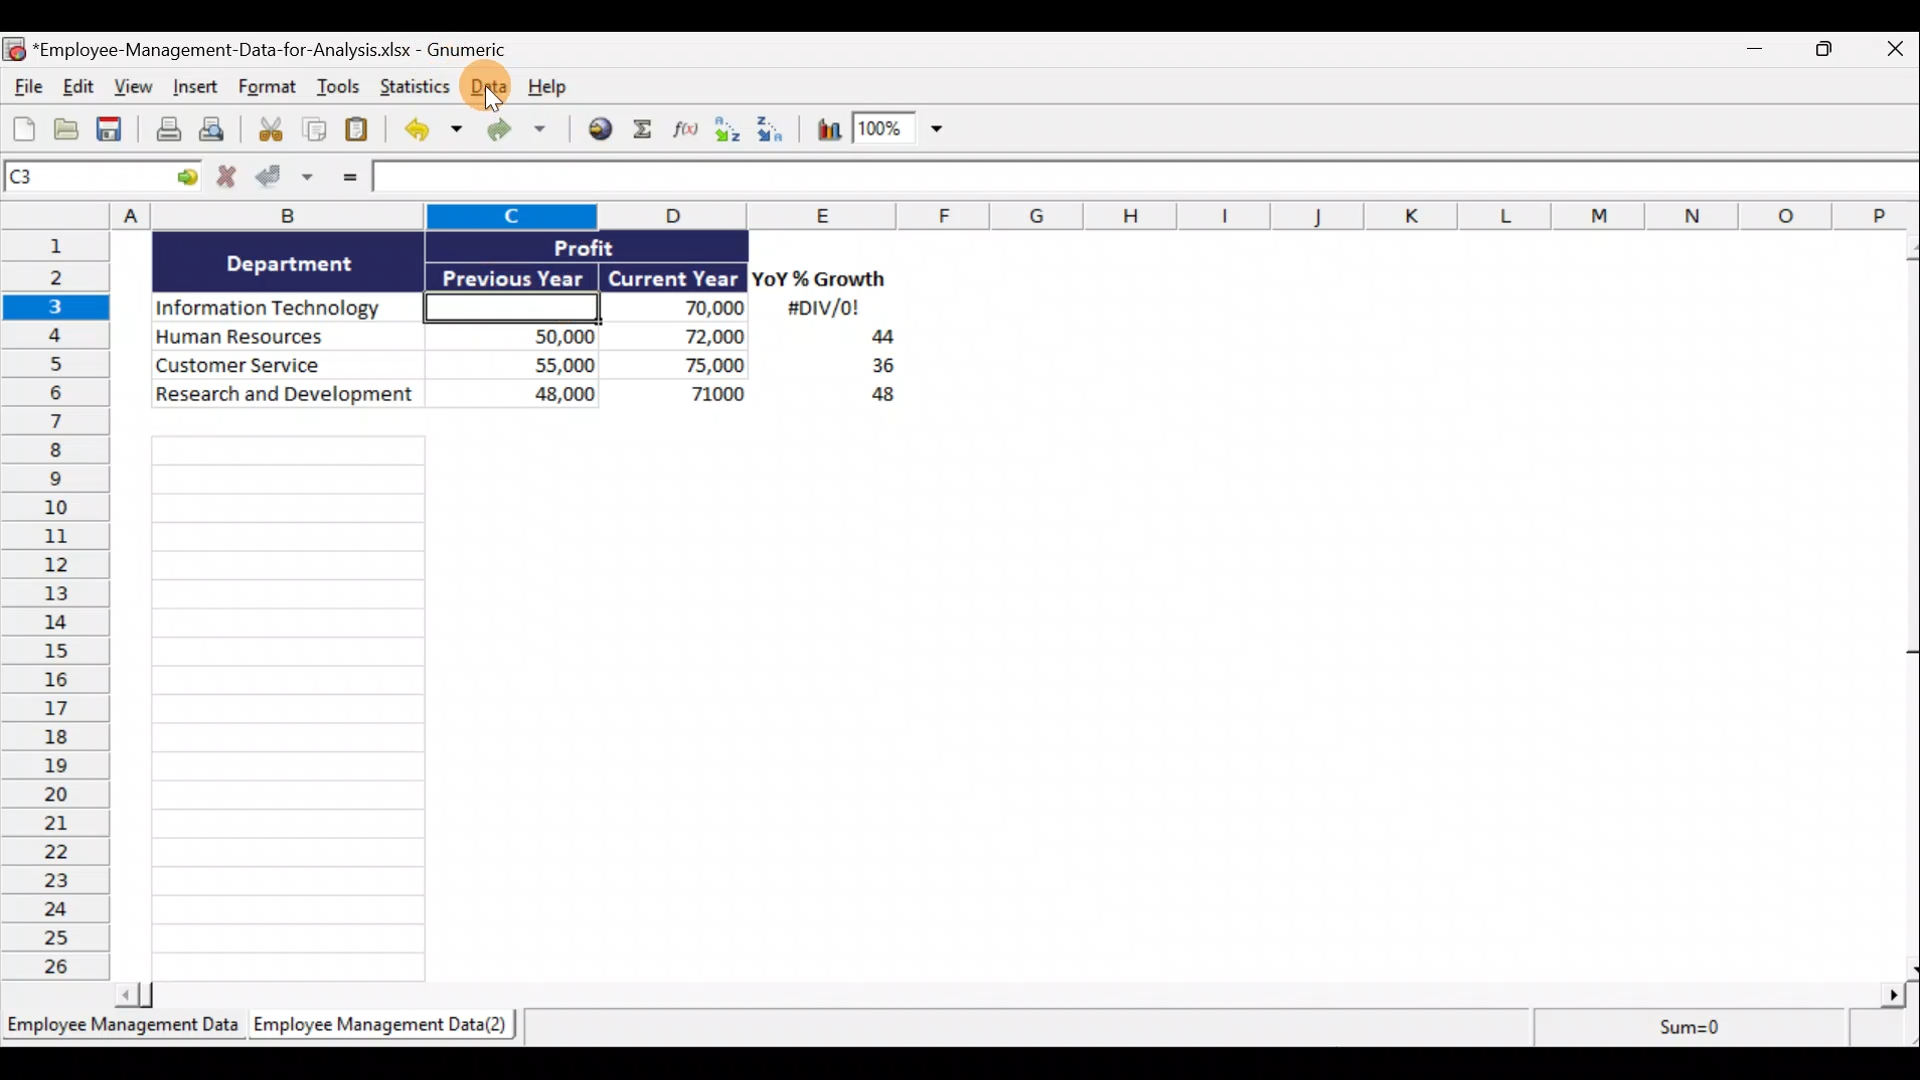 The width and height of the screenshot is (1920, 1080). I want to click on Cancel changes, so click(227, 179).